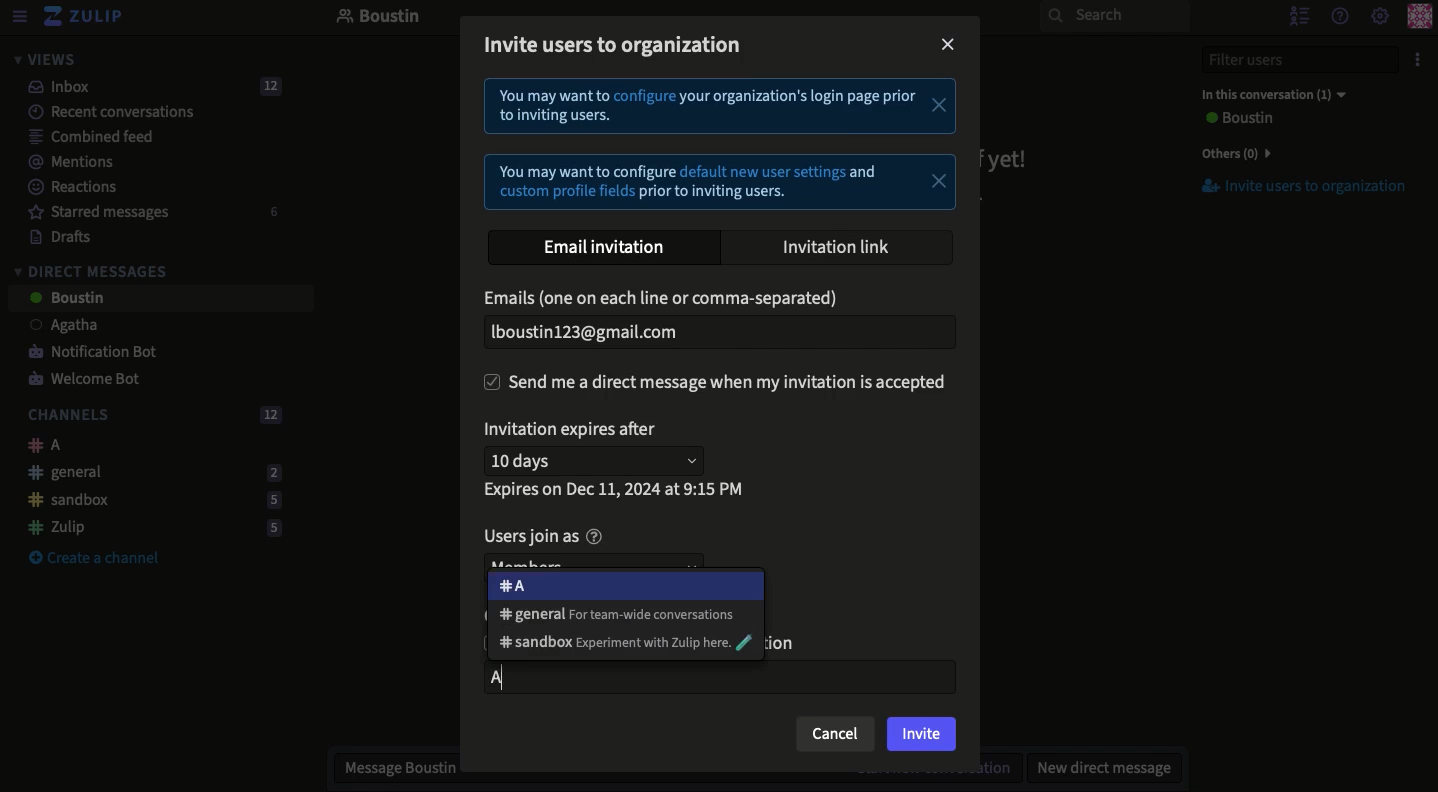 This screenshot has height=792, width=1438. I want to click on General , so click(149, 471).